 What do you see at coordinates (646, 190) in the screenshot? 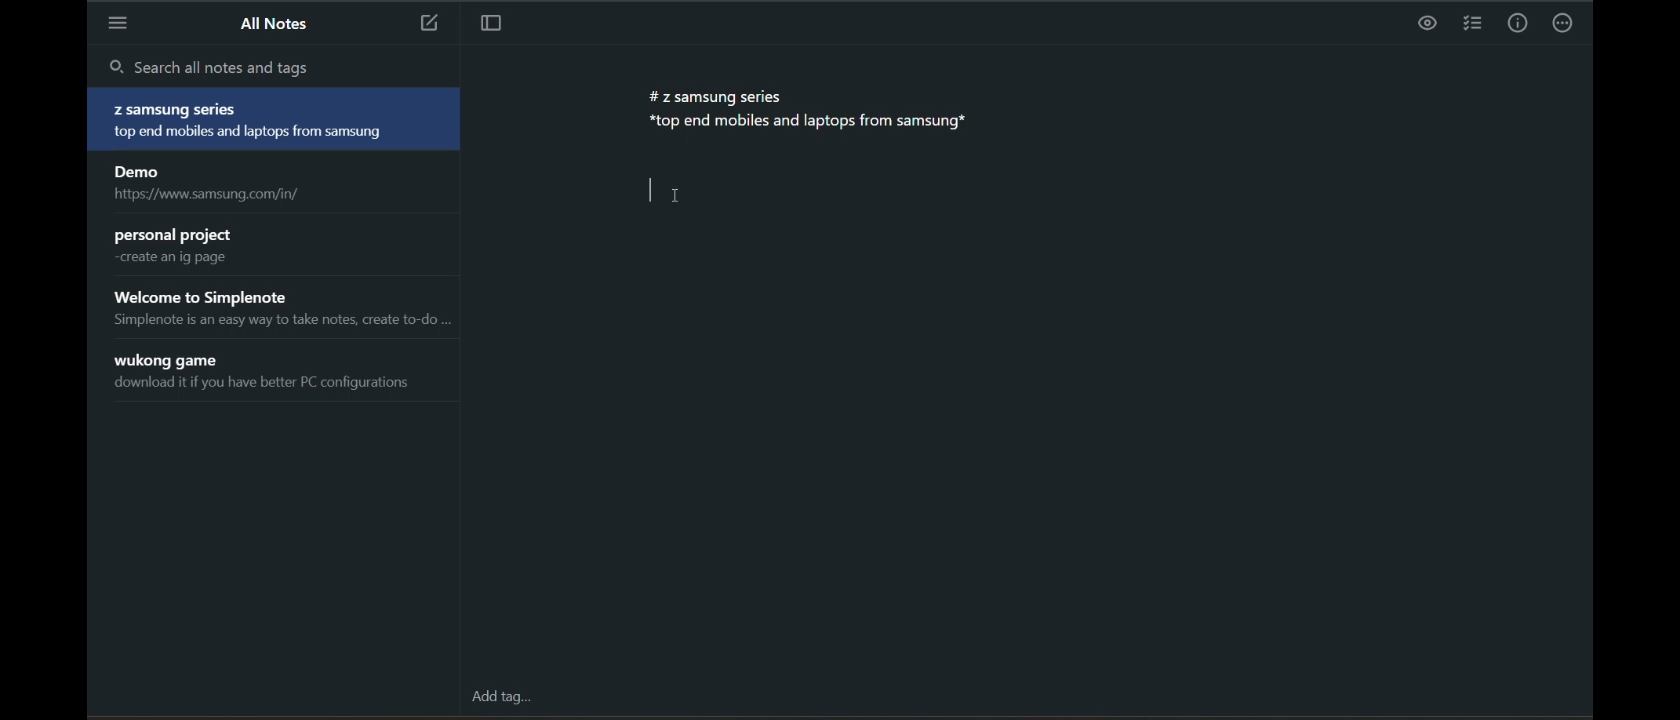
I see `text cursor` at bounding box center [646, 190].